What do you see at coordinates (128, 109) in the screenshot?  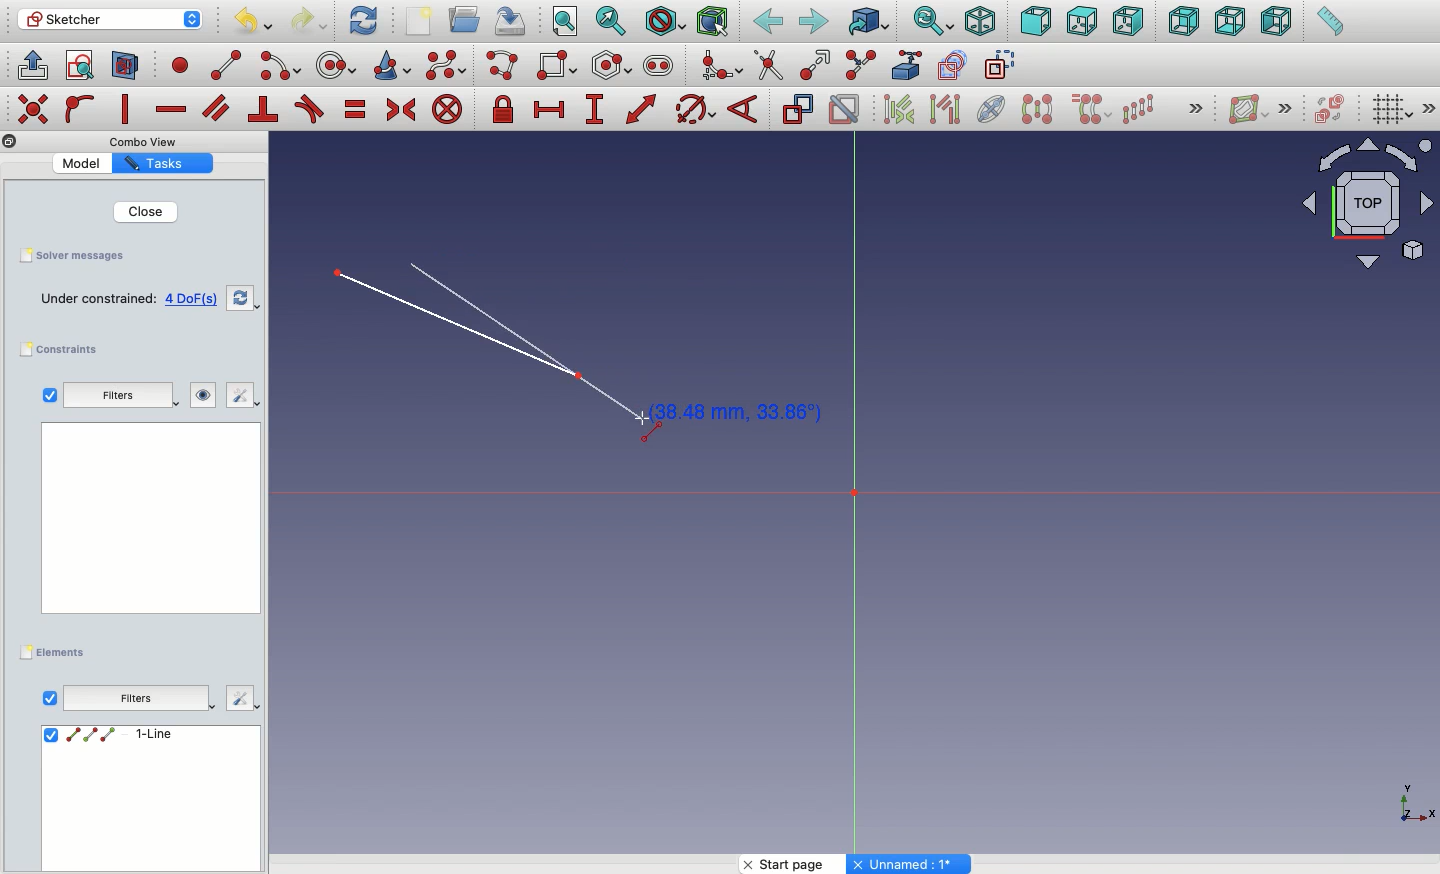 I see `Constrain vertically` at bounding box center [128, 109].